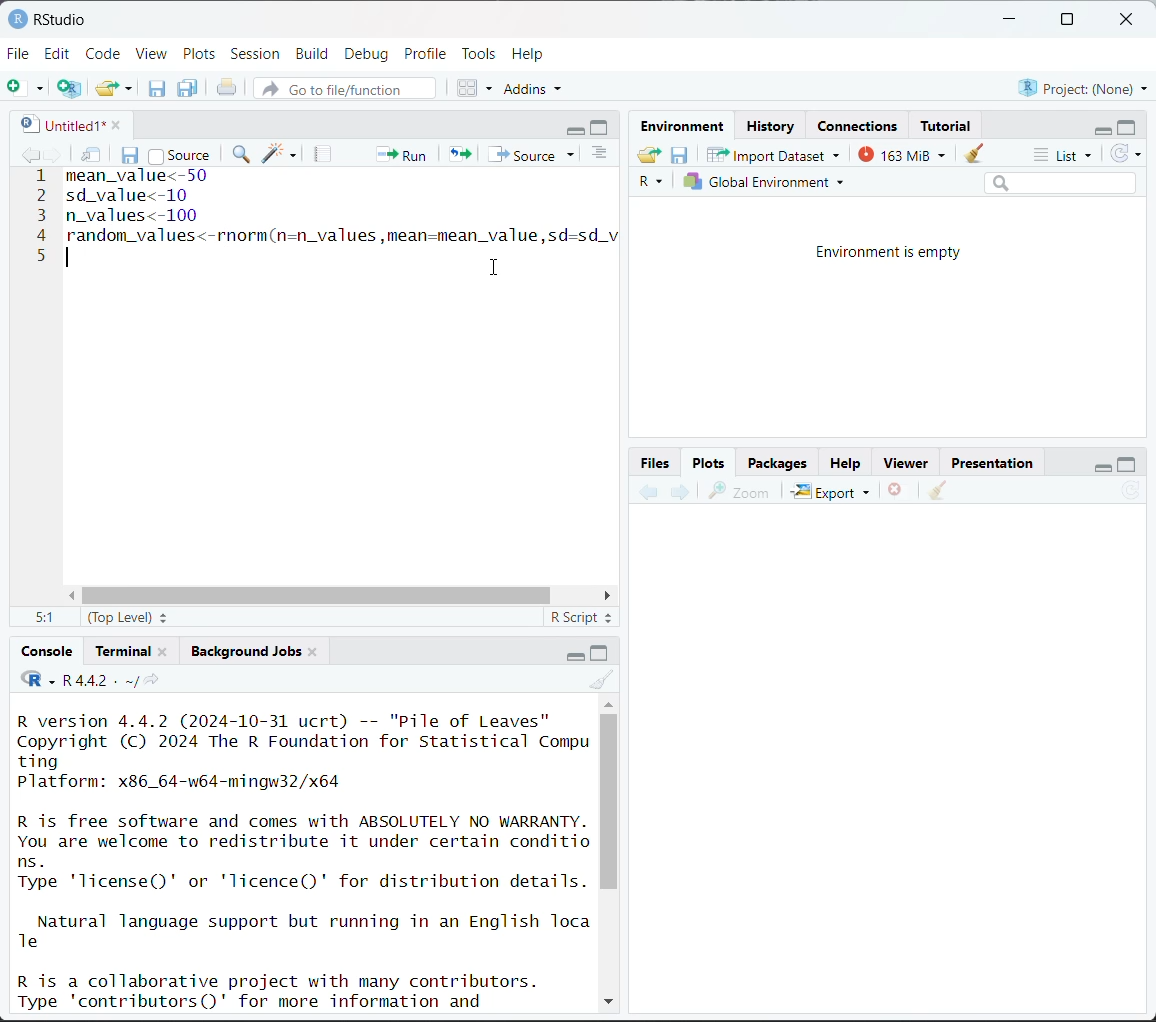  I want to click on refresh current plot, so click(1131, 493).